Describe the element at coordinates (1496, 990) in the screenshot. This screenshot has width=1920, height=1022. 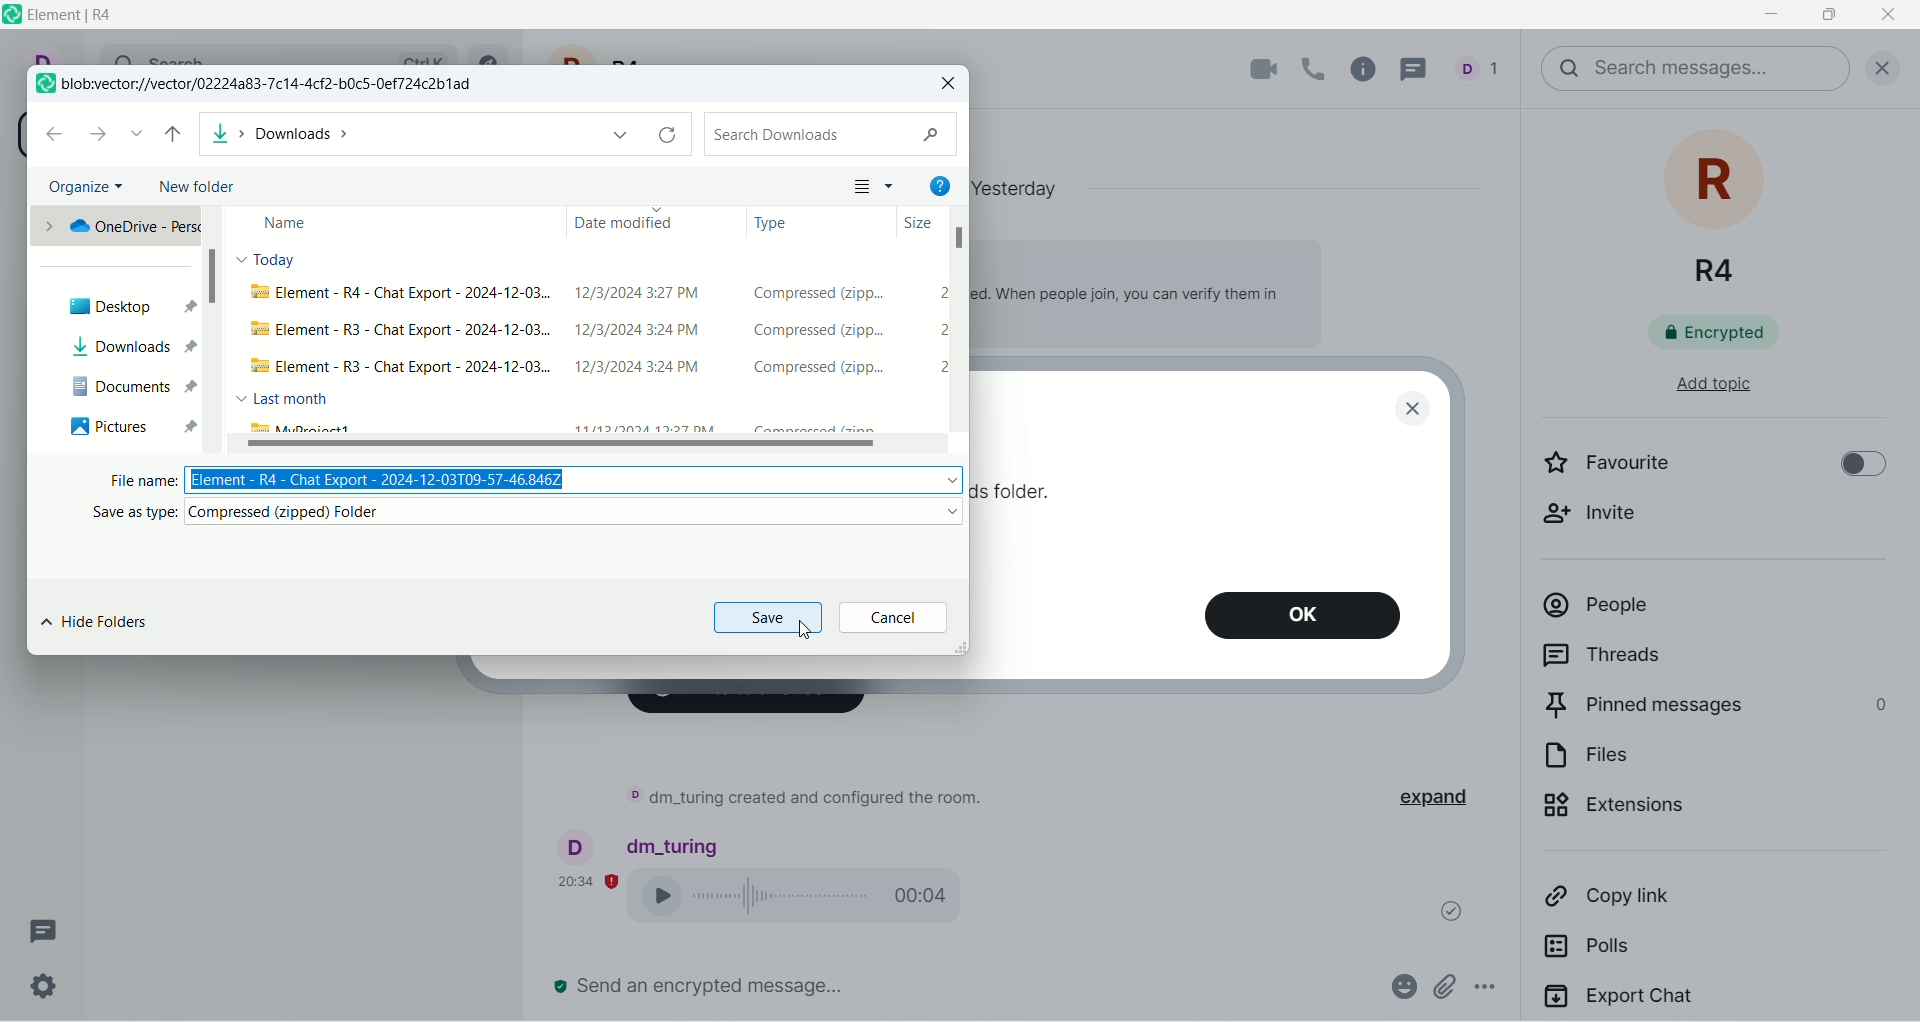
I see `options` at that location.